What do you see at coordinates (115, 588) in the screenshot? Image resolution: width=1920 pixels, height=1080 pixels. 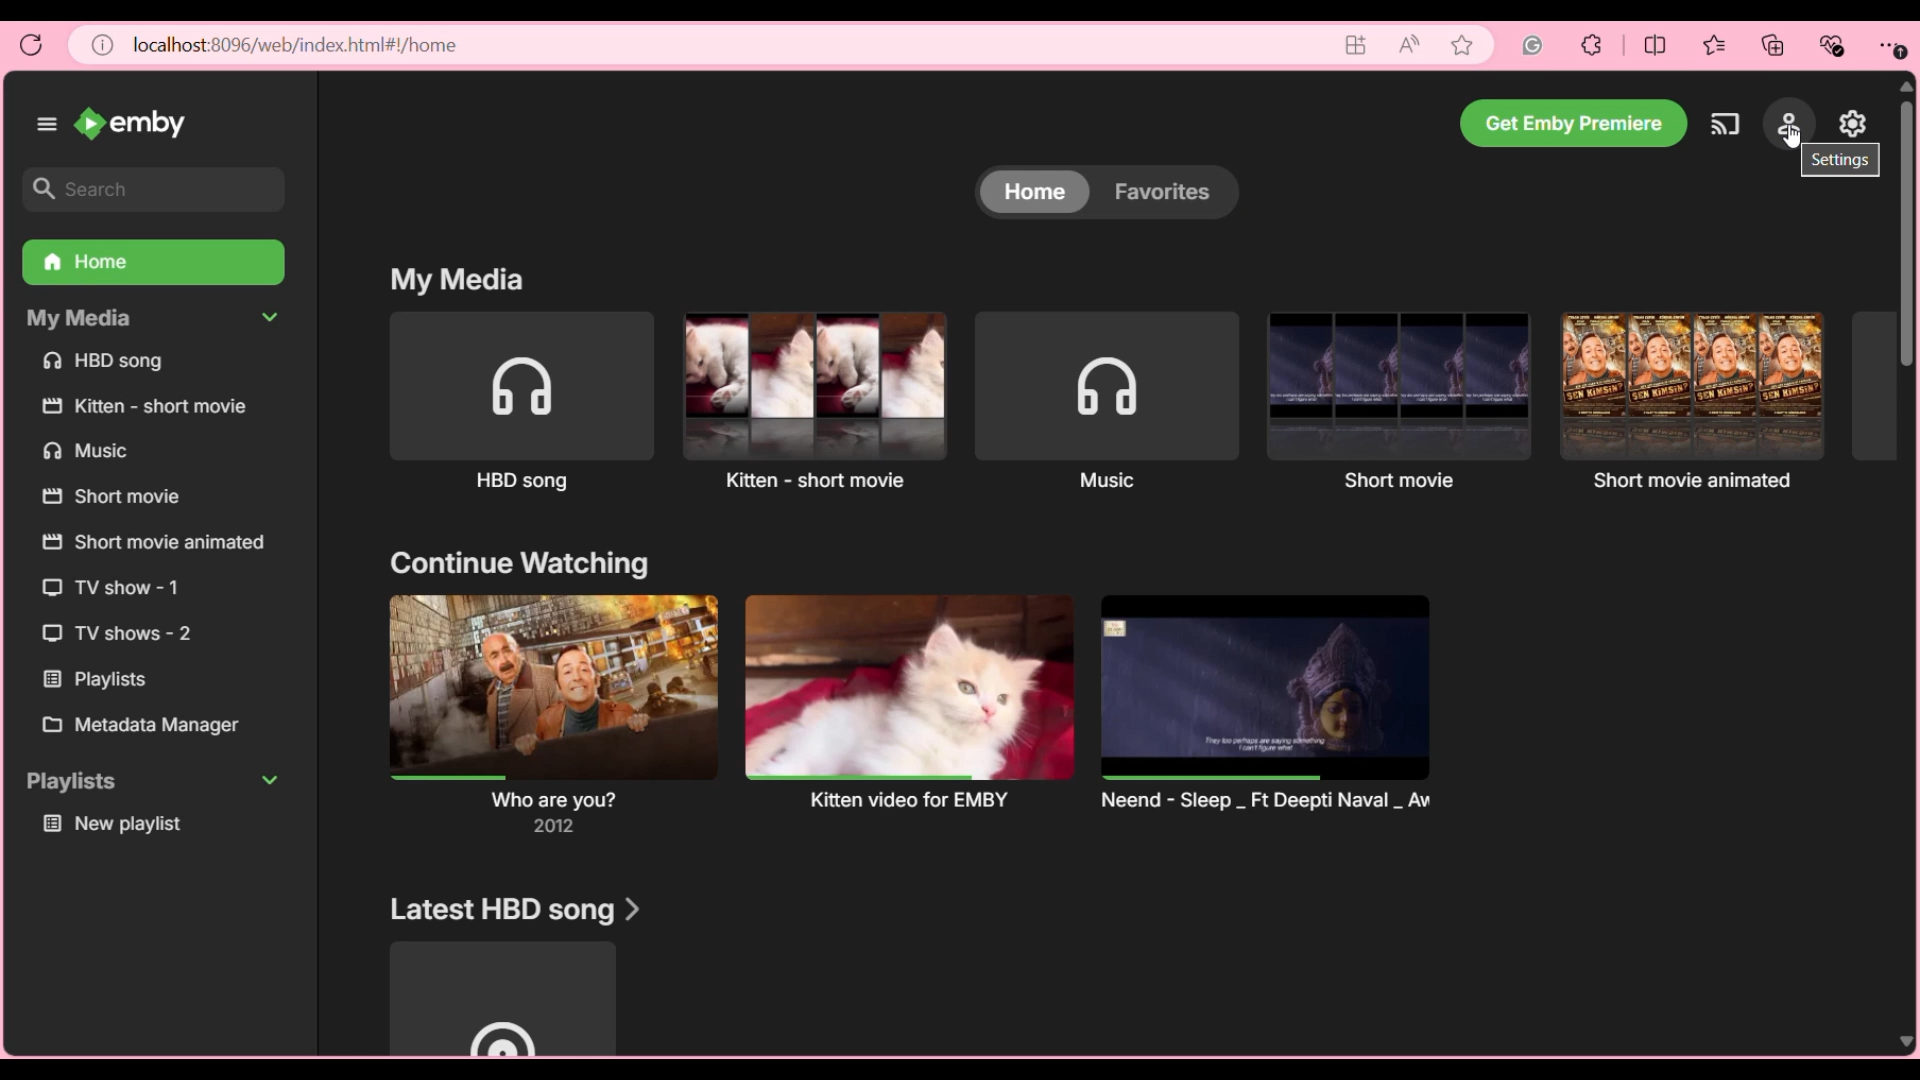 I see `TV show- 1` at bounding box center [115, 588].